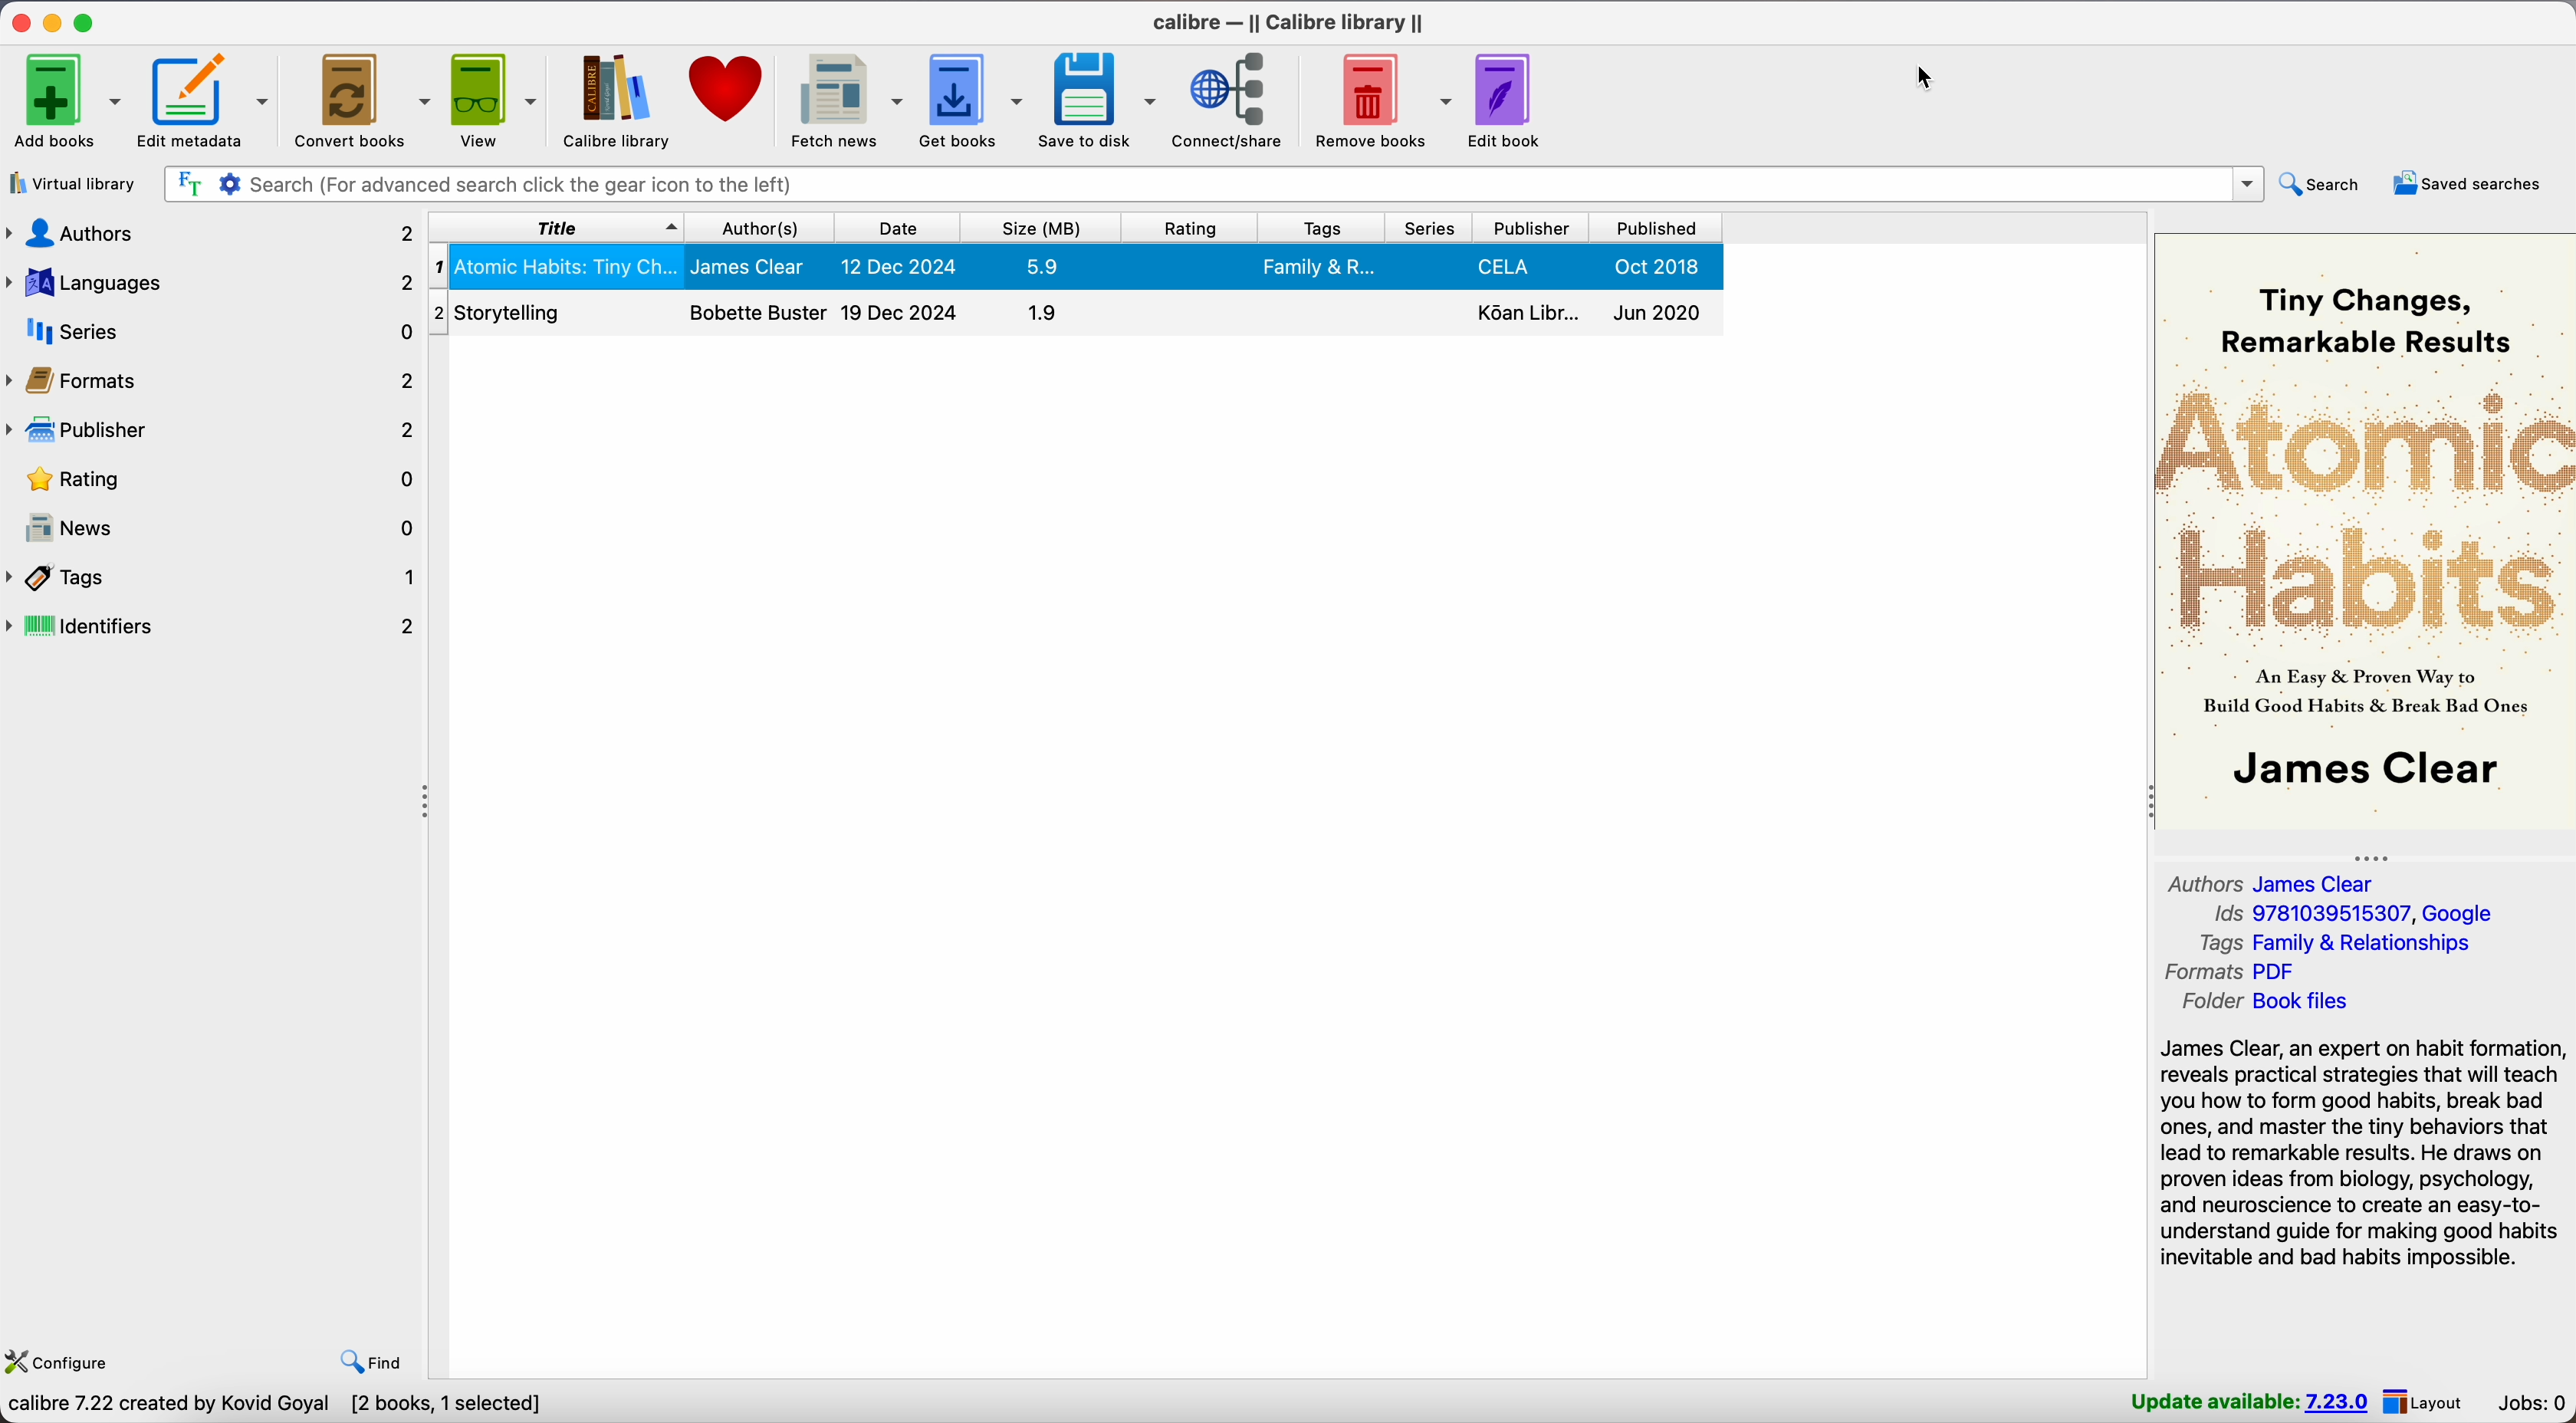 The image size is (2576, 1423). I want to click on series, so click(1426, 228).